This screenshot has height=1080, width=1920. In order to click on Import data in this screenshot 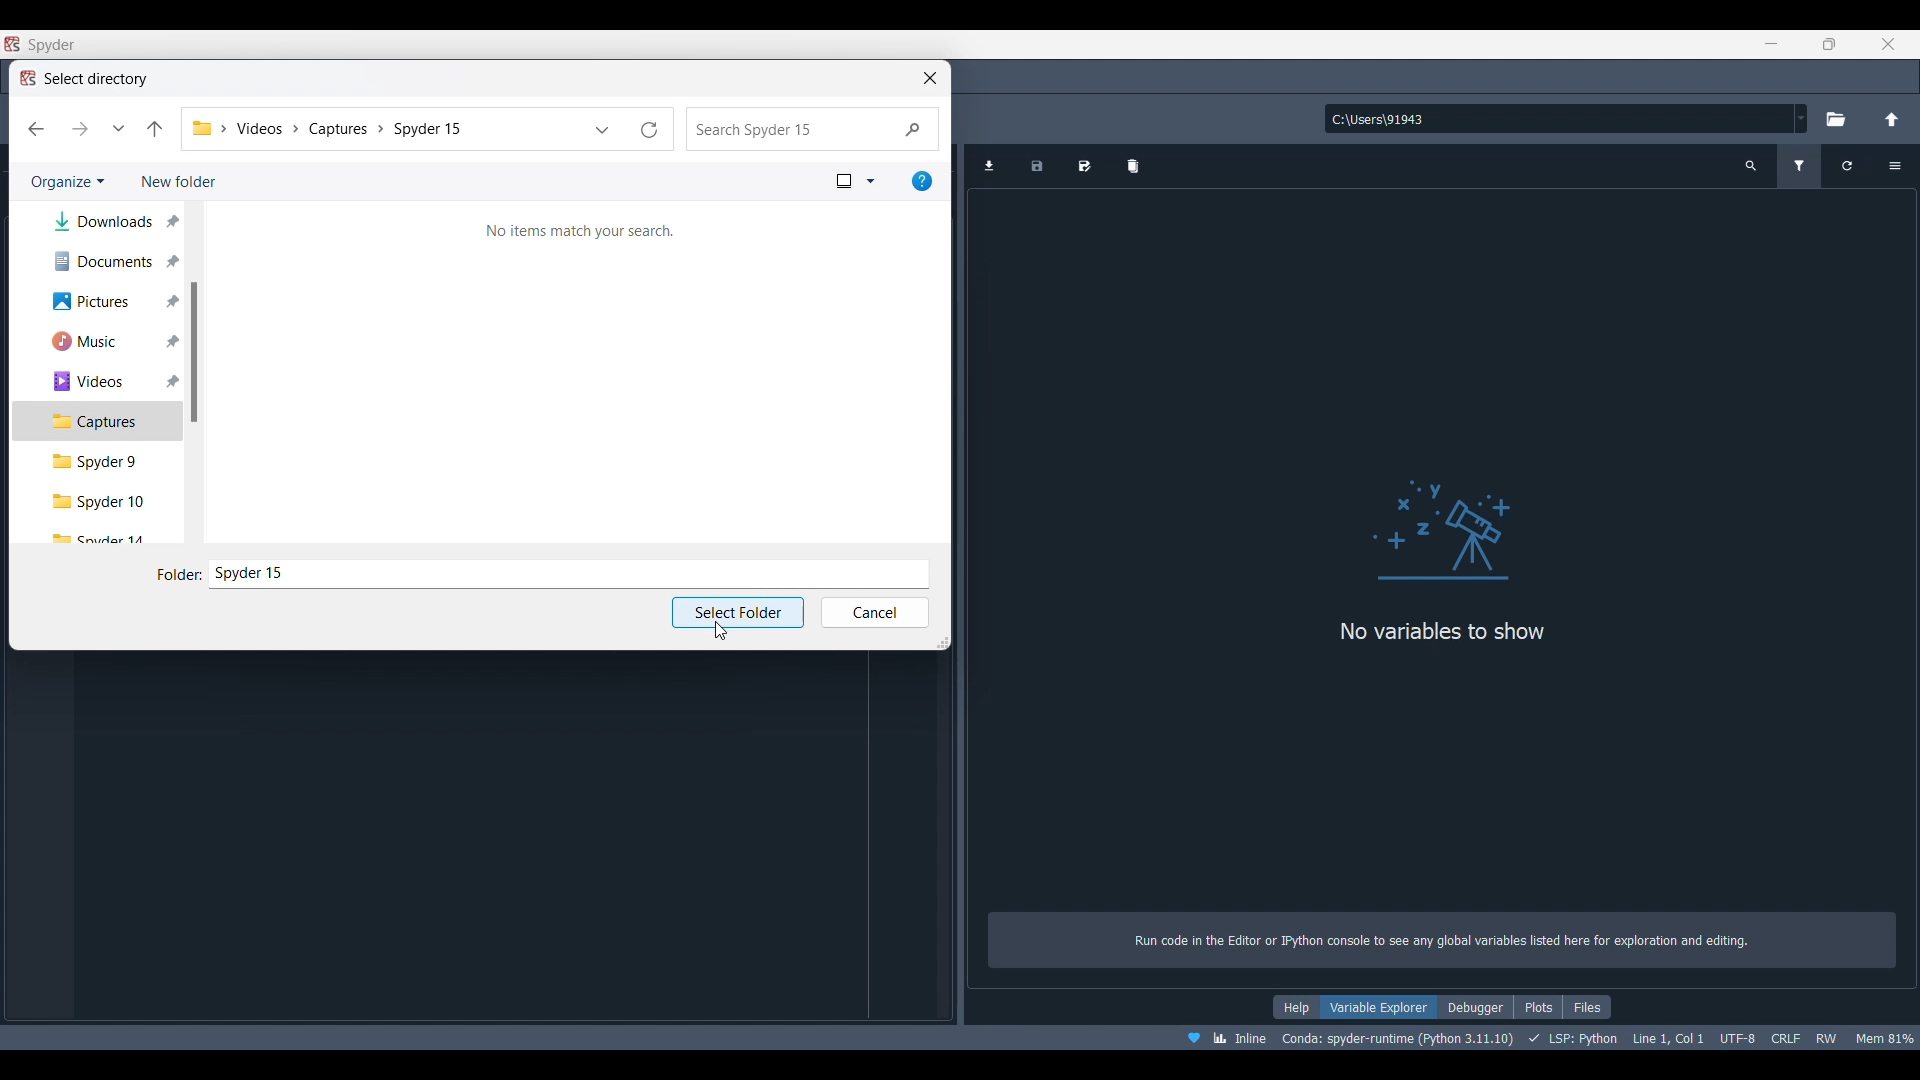, I will do `click(989, 166)`.